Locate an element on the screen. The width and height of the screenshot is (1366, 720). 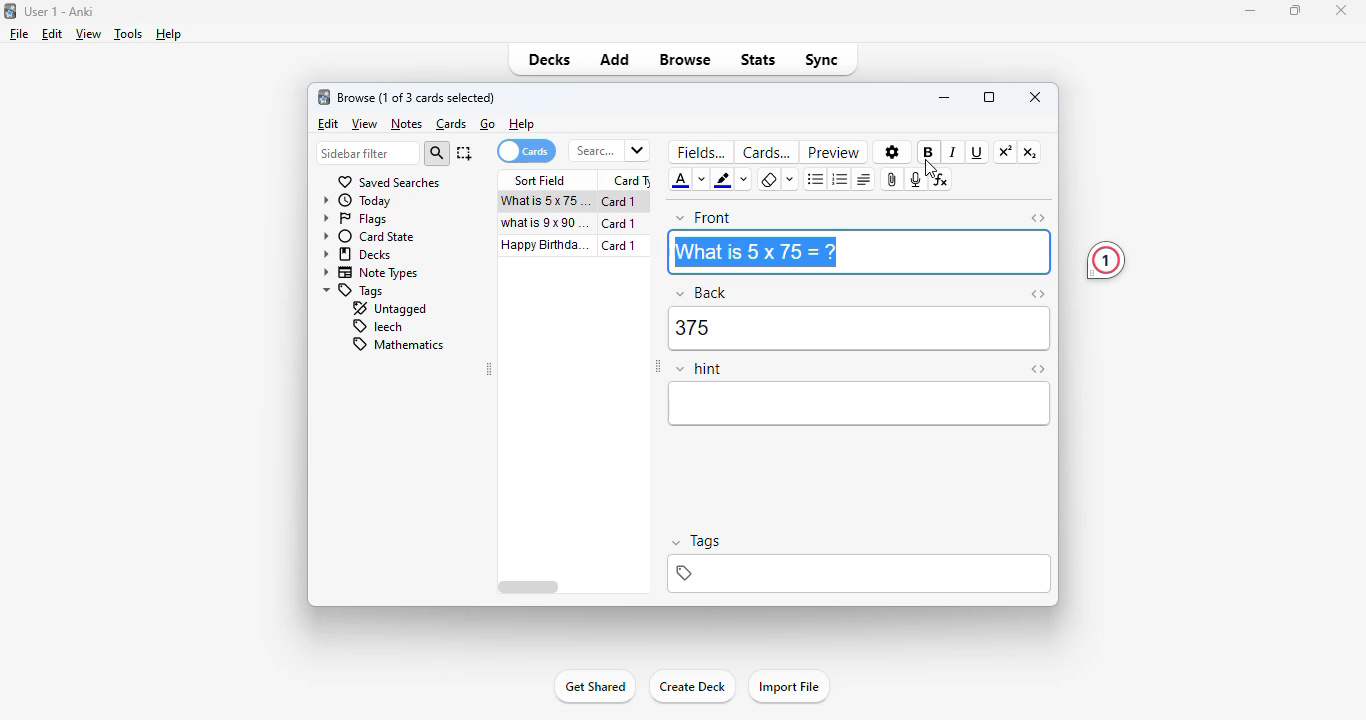
horizontal scroll bar is located at coordinates (529, 587).